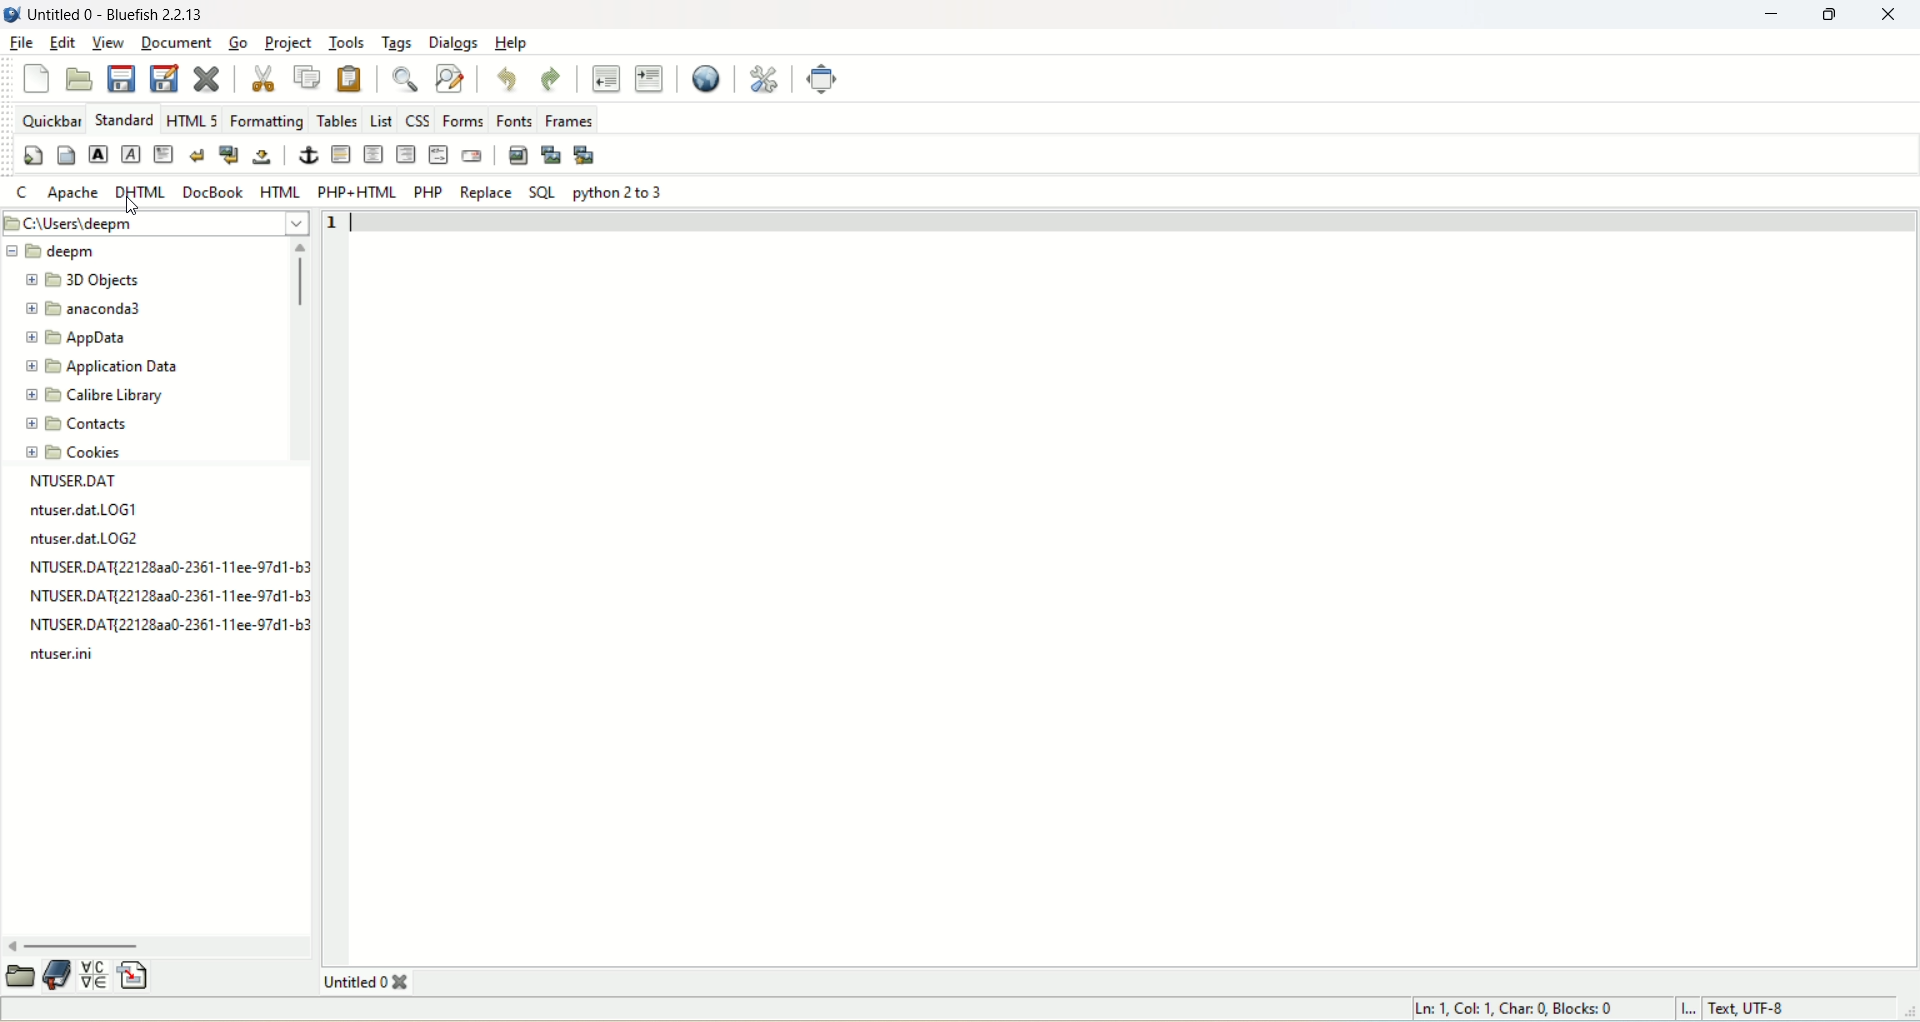  What do you see at coordinates (1892, 16) in the screenshot?
I see `close` at bounding box center [1892, 16].